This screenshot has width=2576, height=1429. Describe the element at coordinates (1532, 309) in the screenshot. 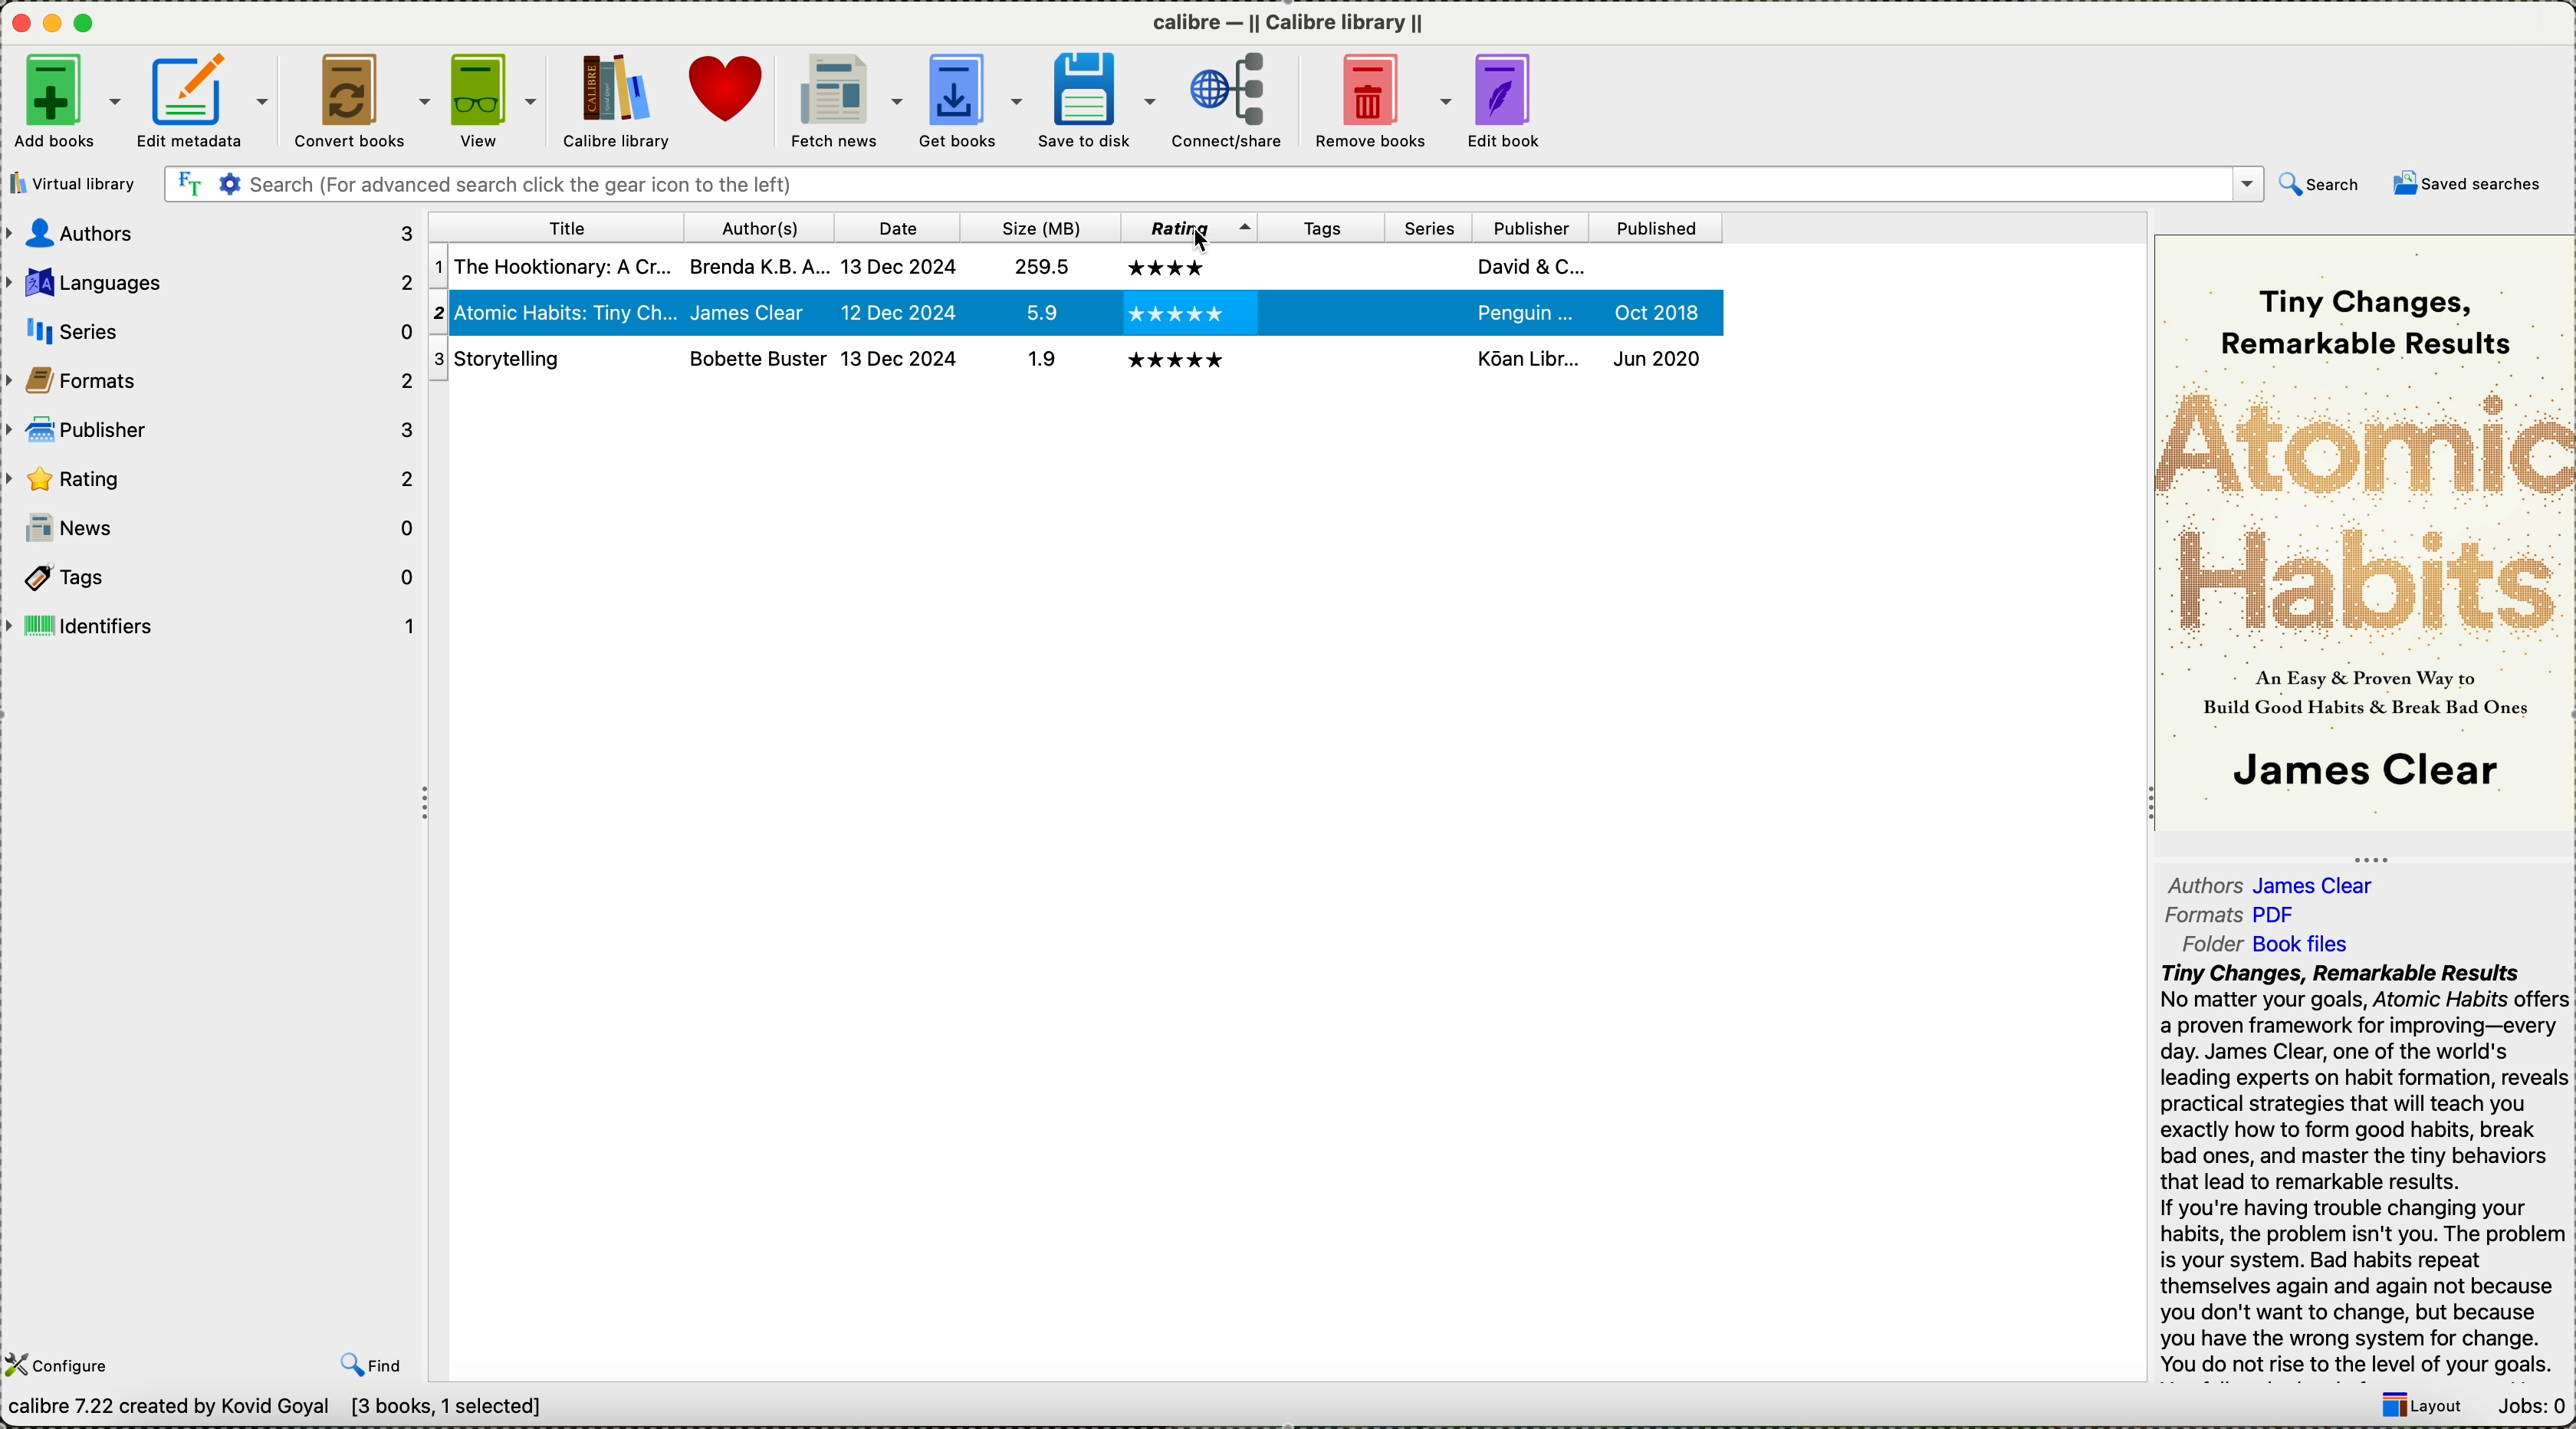

I see `david & c...` at that location.